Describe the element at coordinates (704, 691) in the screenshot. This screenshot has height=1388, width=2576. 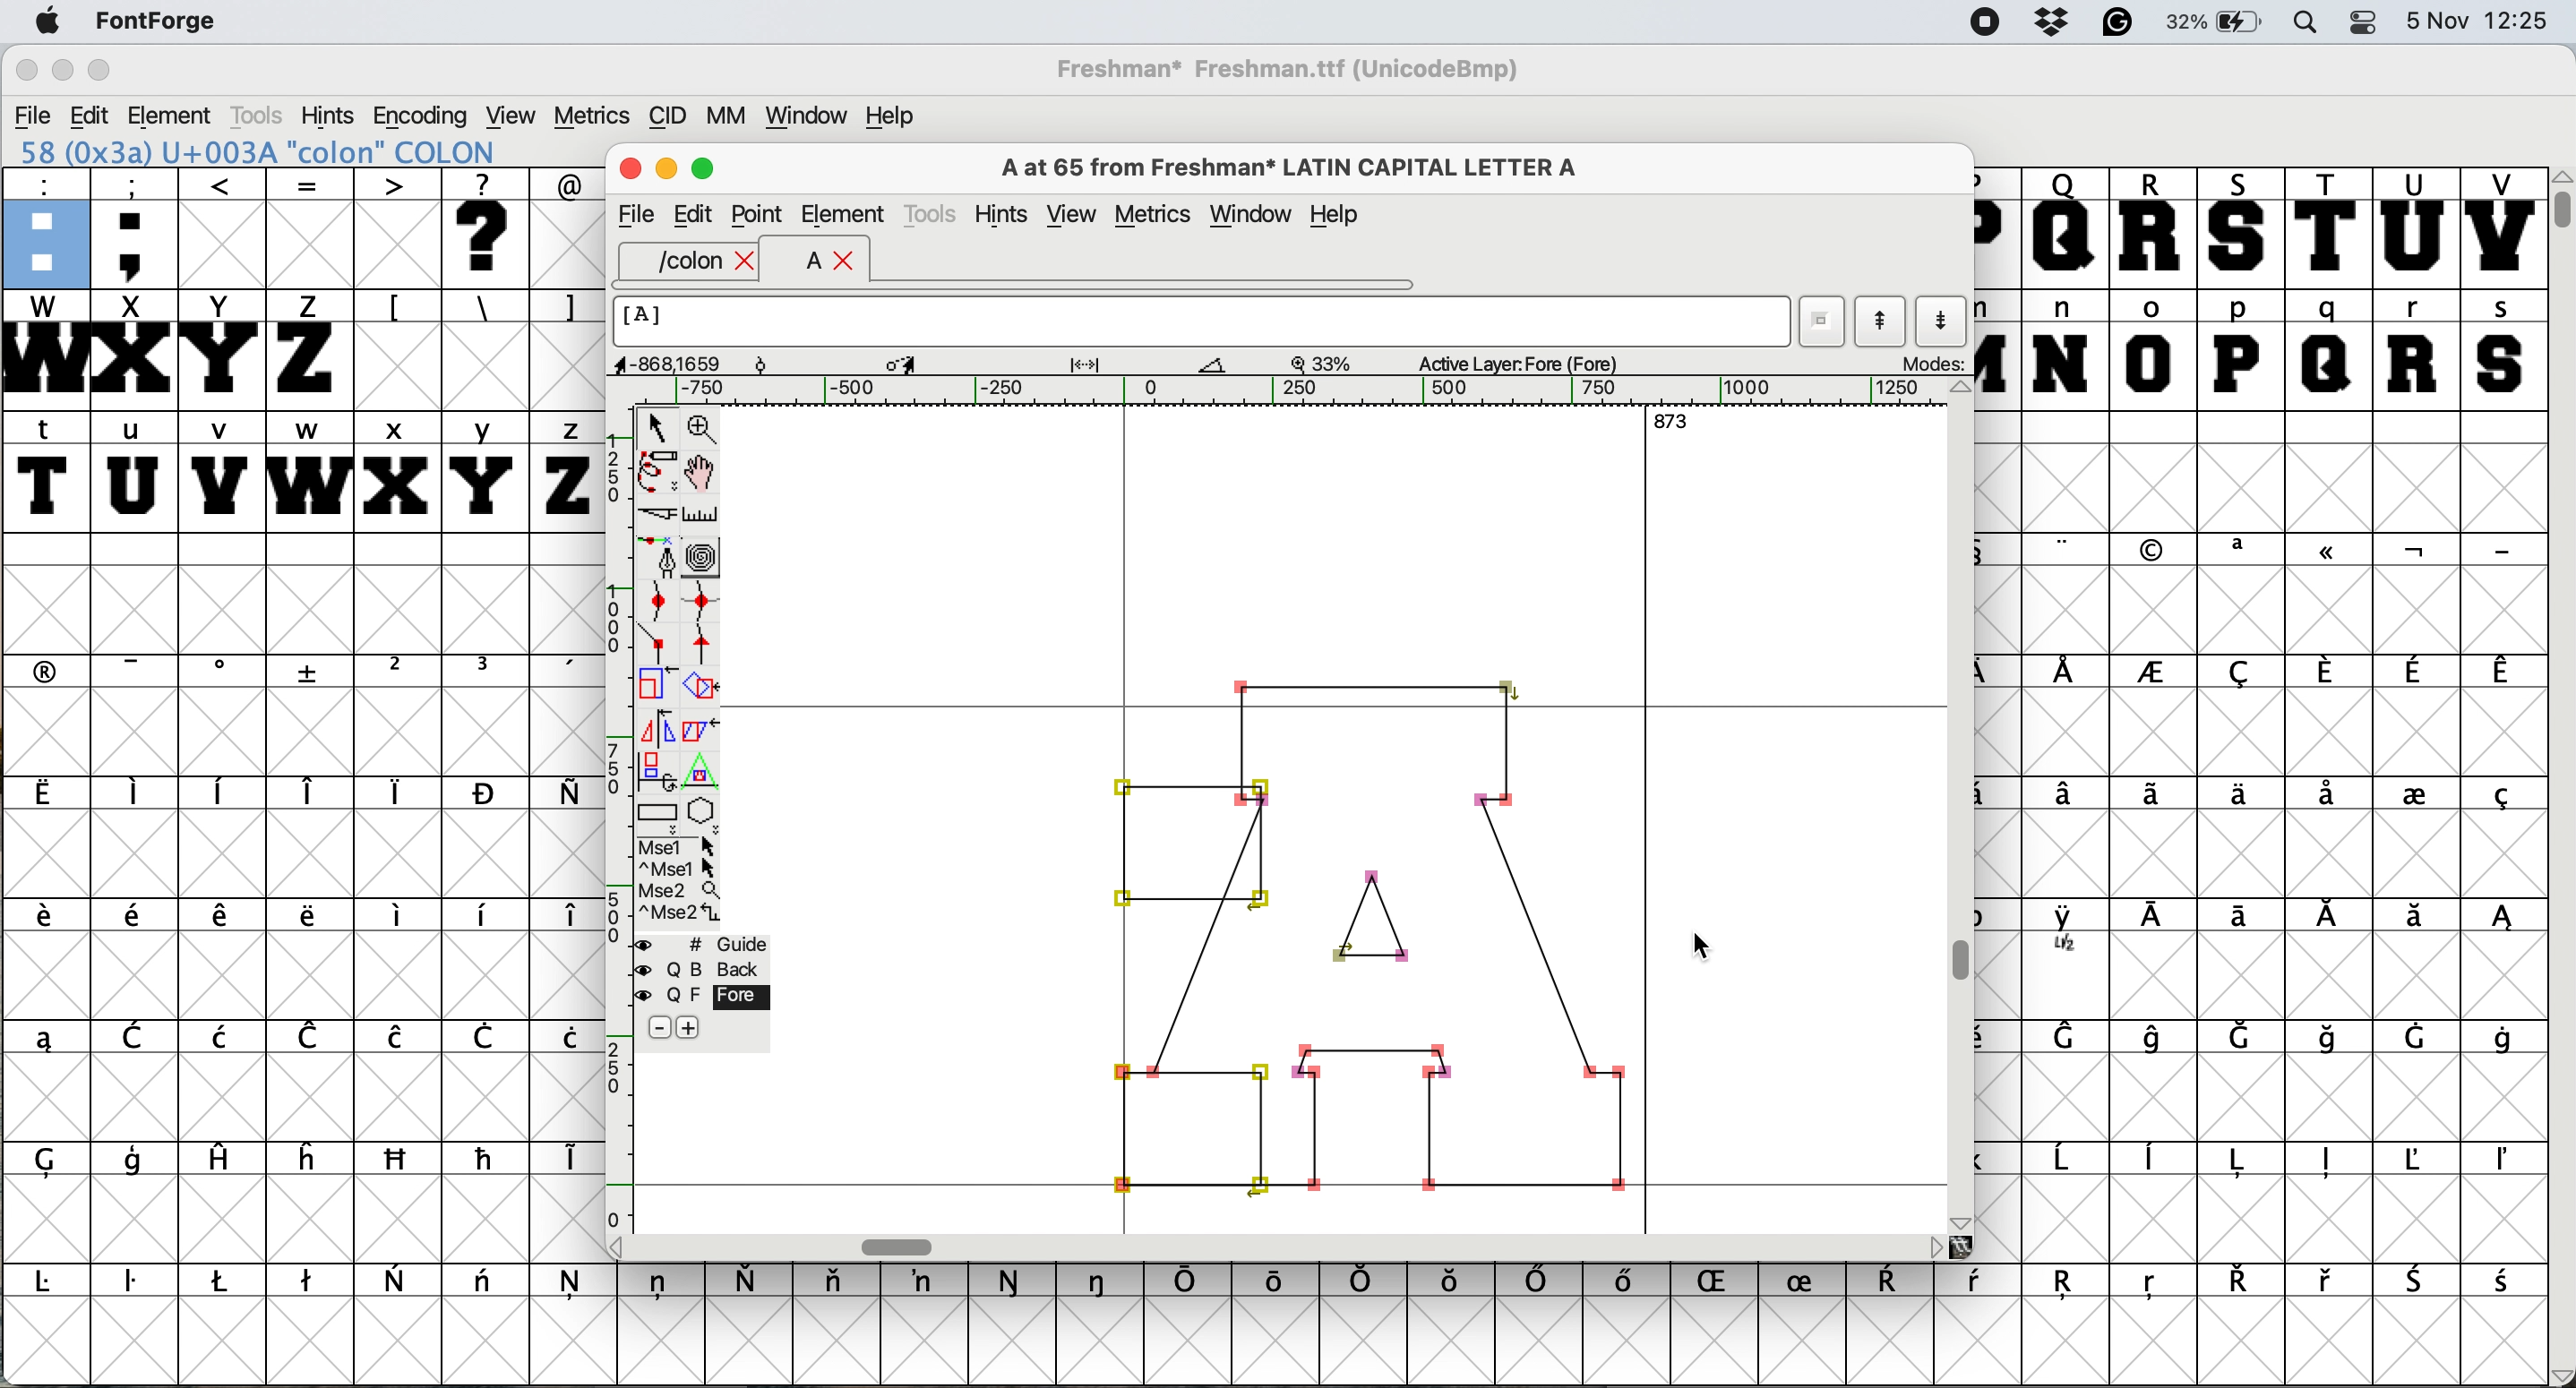
I see `rotate the selection` at that location.